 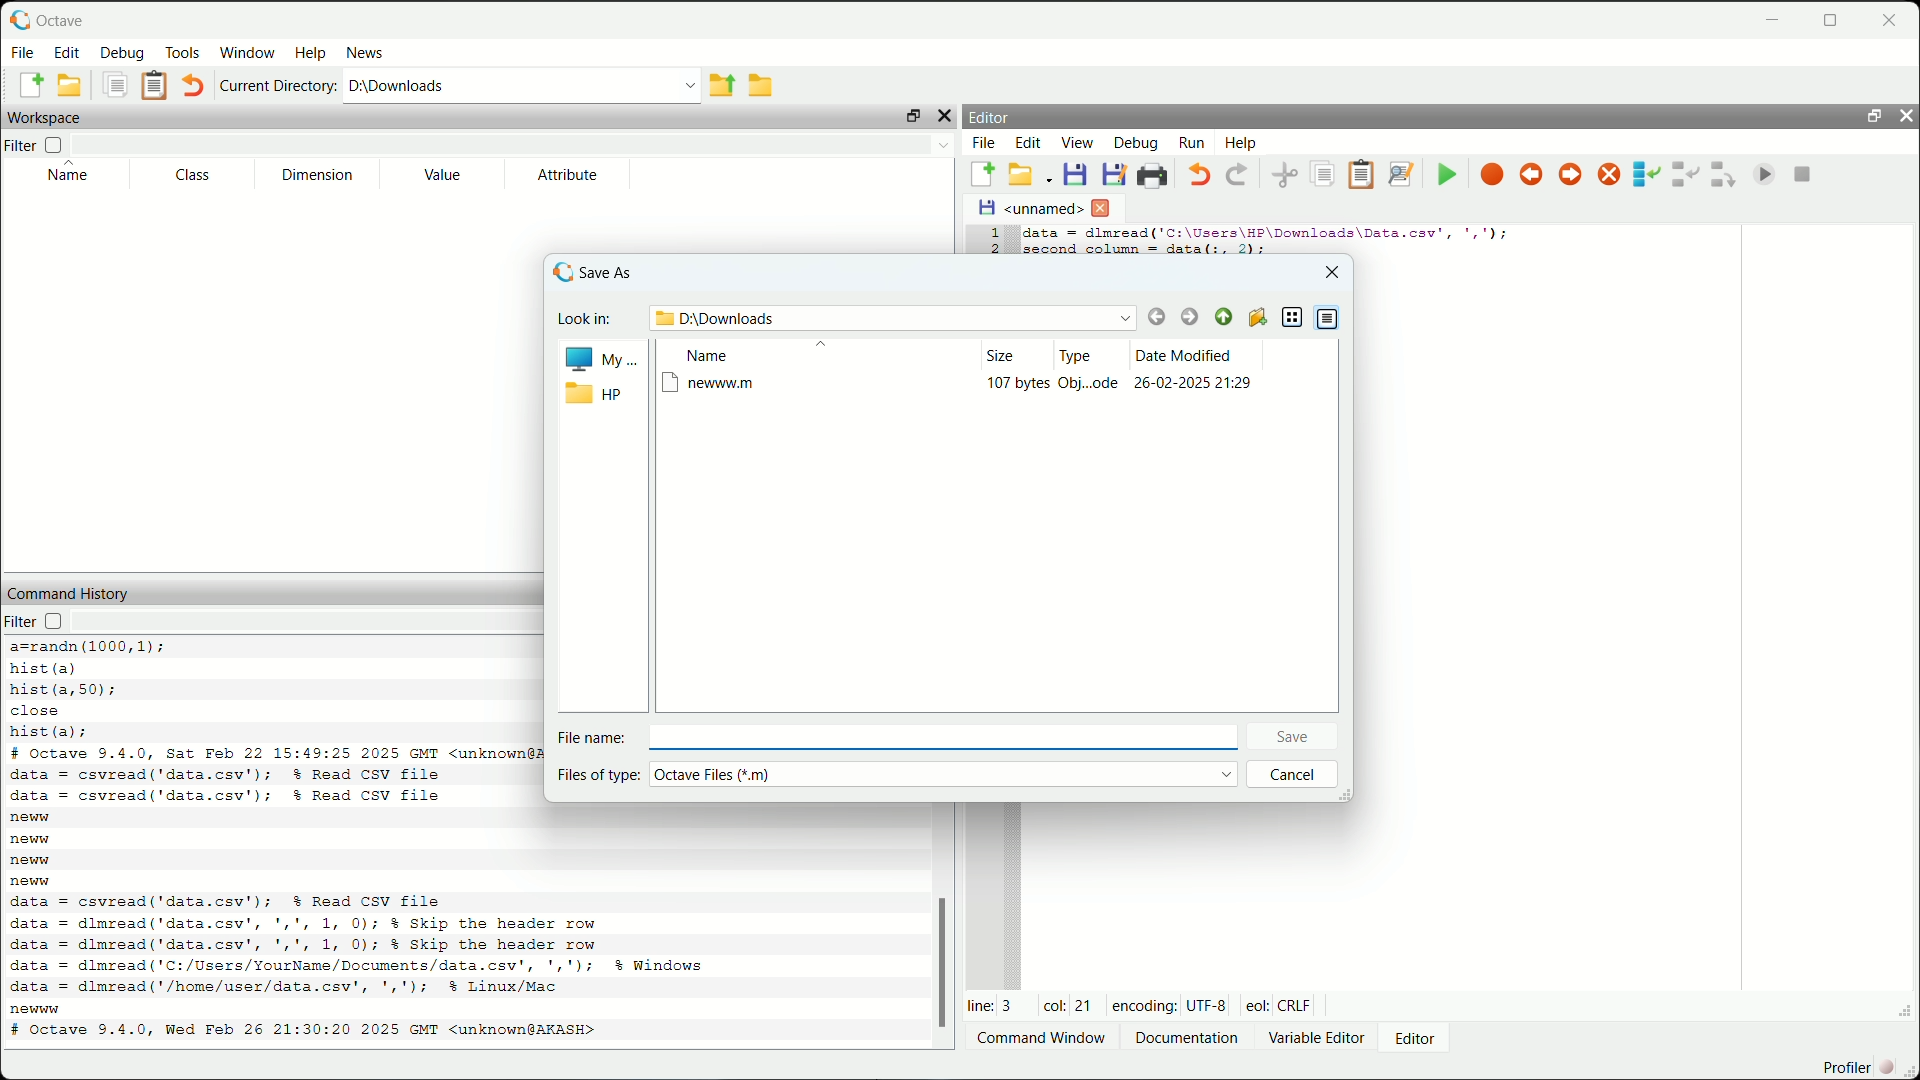 What do you see at coordinates (1191, 316) in the screenshot?
I see `forward` at bounding box center [1191, 316].